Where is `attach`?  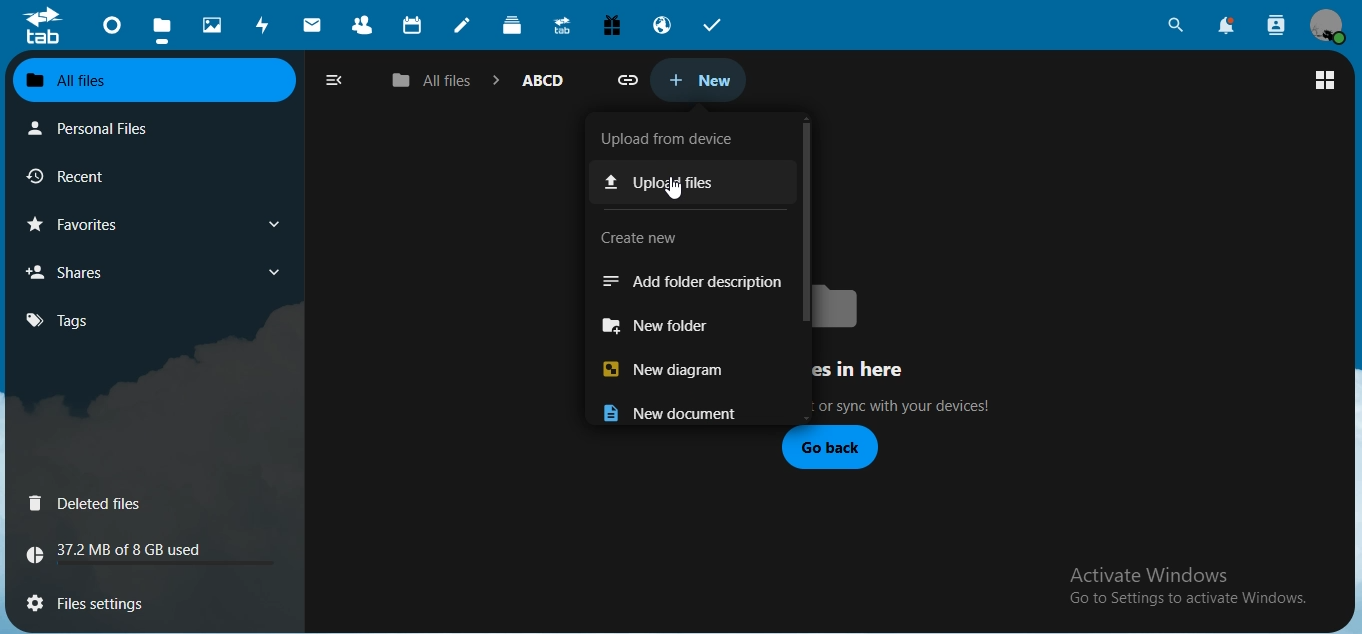
attach is located at coordinates (630, 81).